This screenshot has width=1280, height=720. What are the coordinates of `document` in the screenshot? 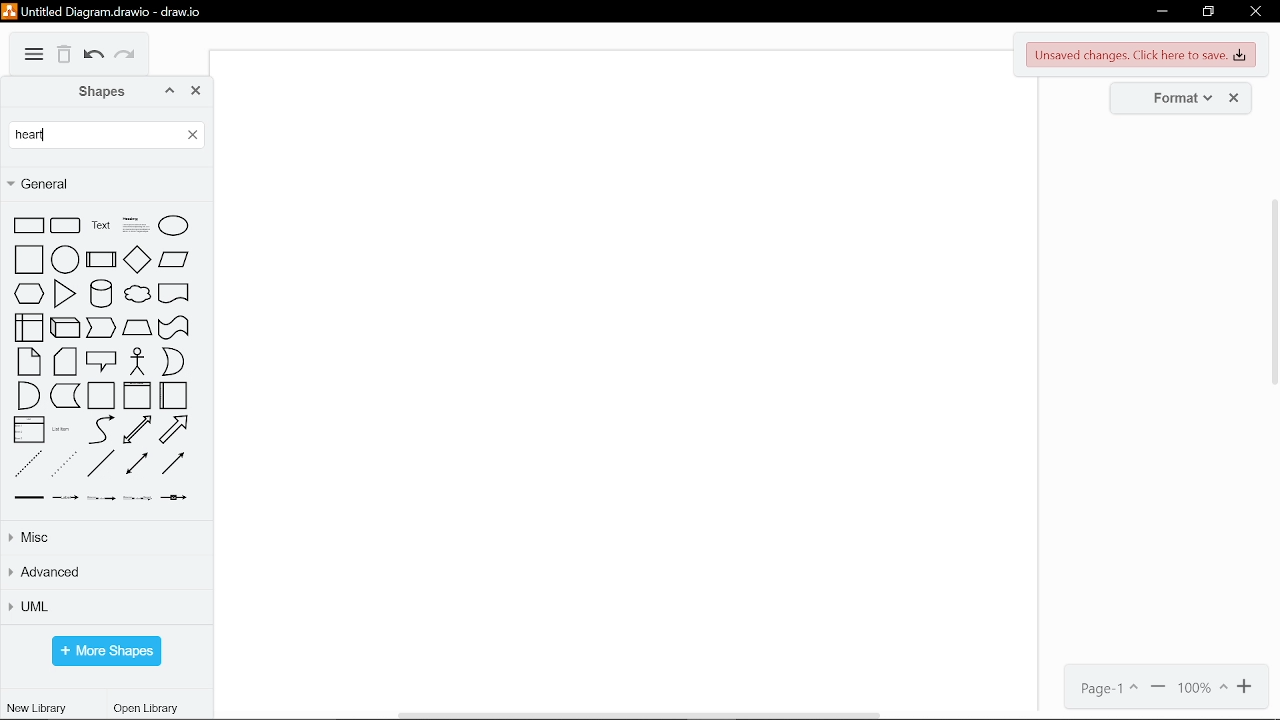 It's located at (173, 296).